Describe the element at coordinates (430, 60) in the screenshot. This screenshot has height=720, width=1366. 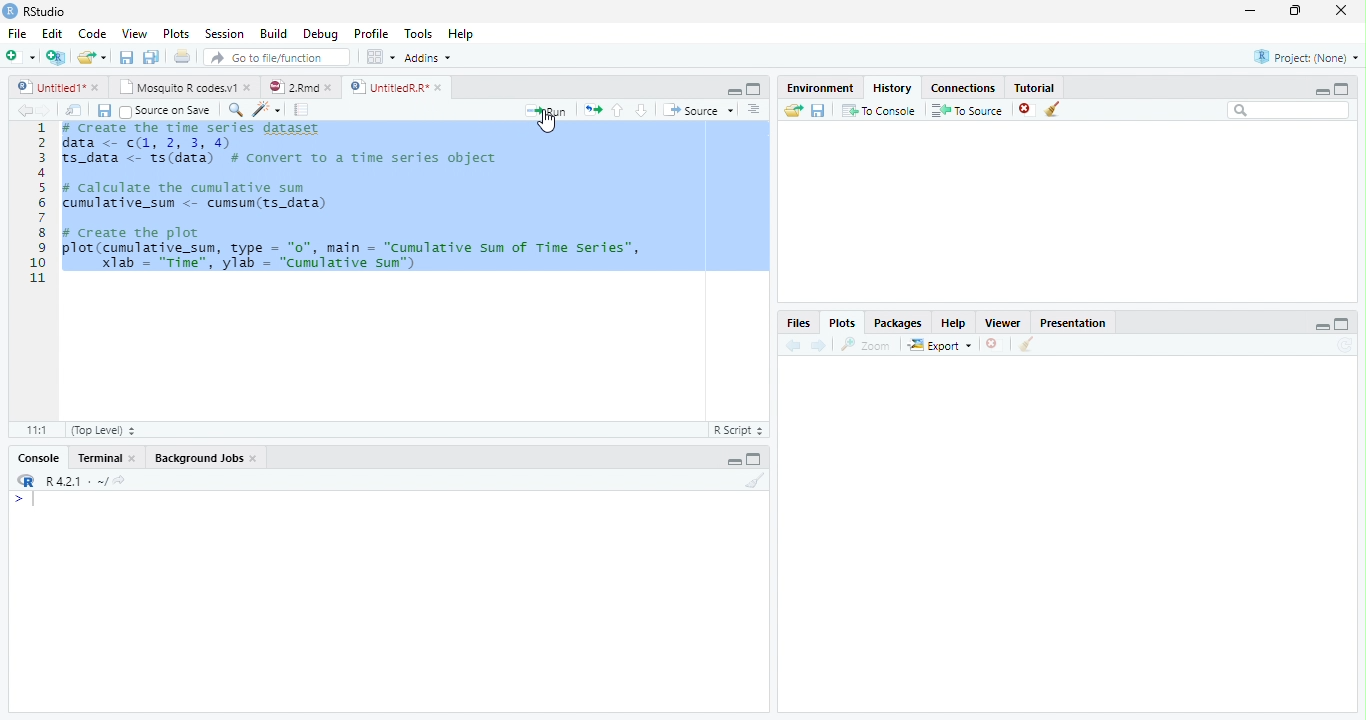
I see `Addins` at that location.